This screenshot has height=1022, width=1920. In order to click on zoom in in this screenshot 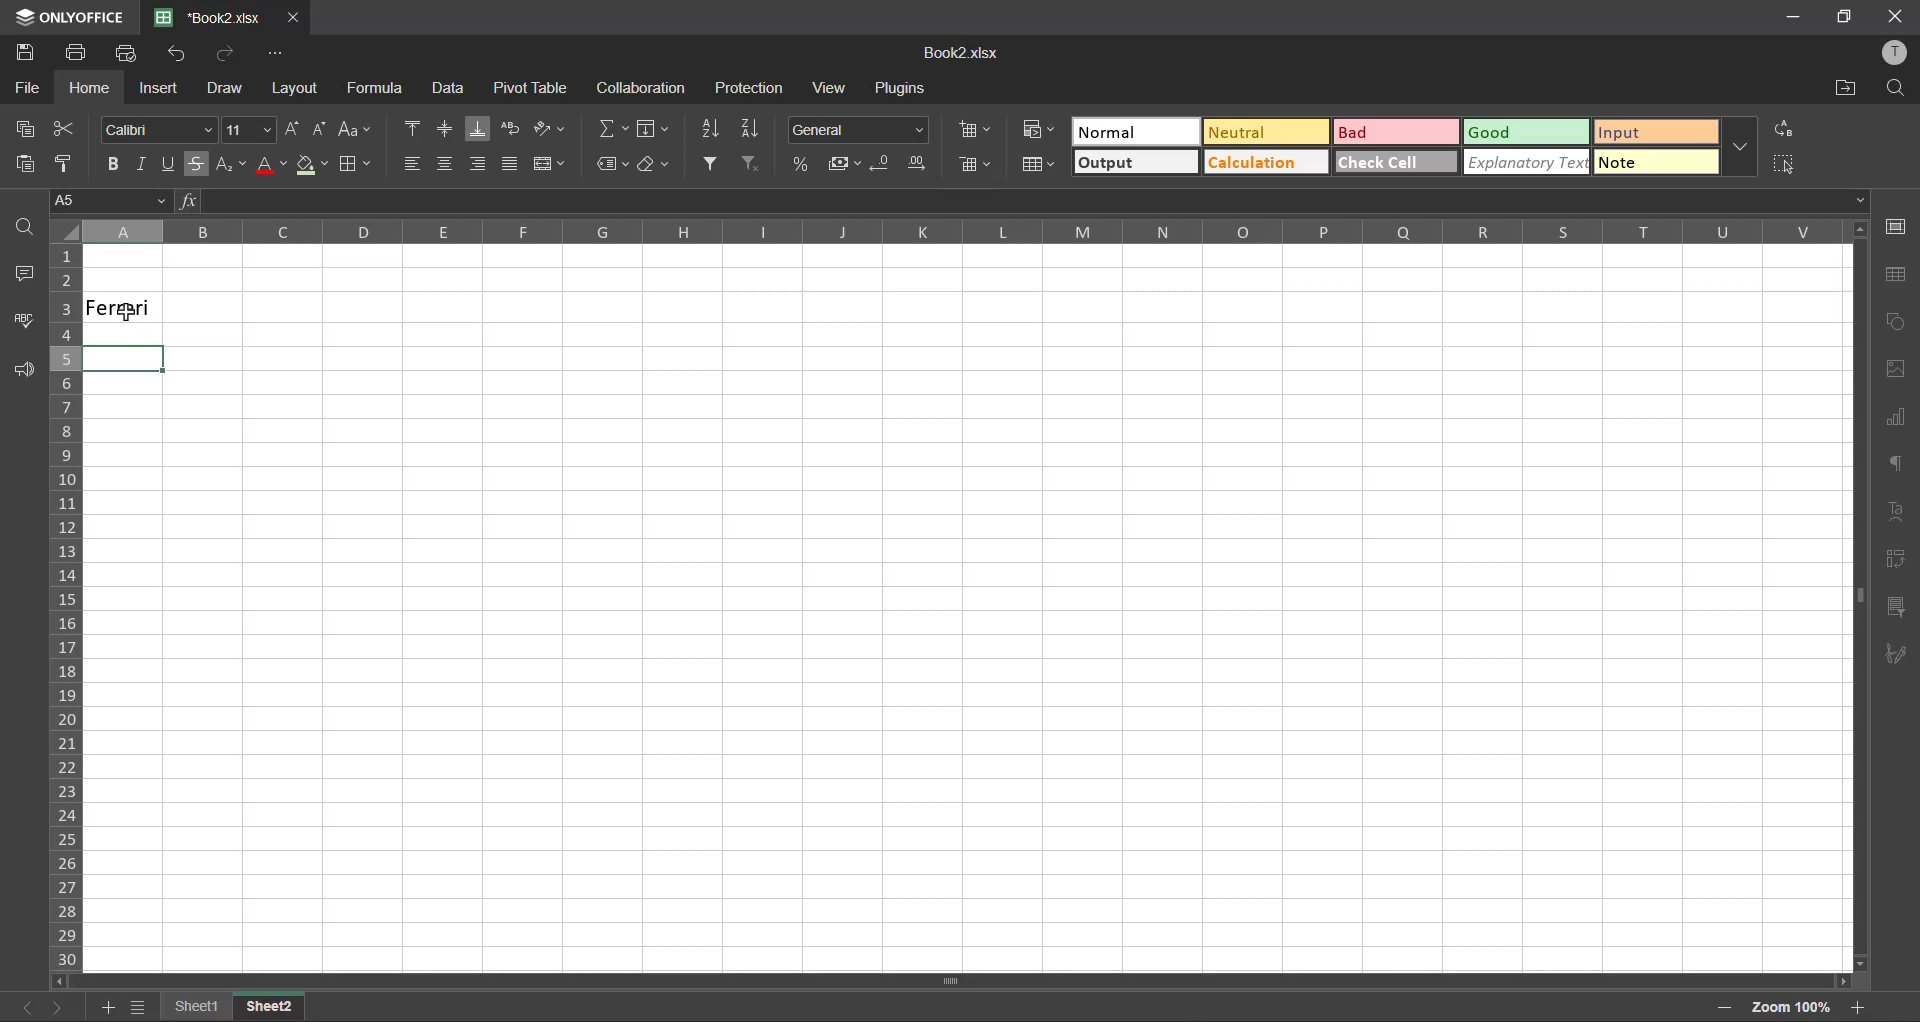, I will do `click(1861, 1006)`.